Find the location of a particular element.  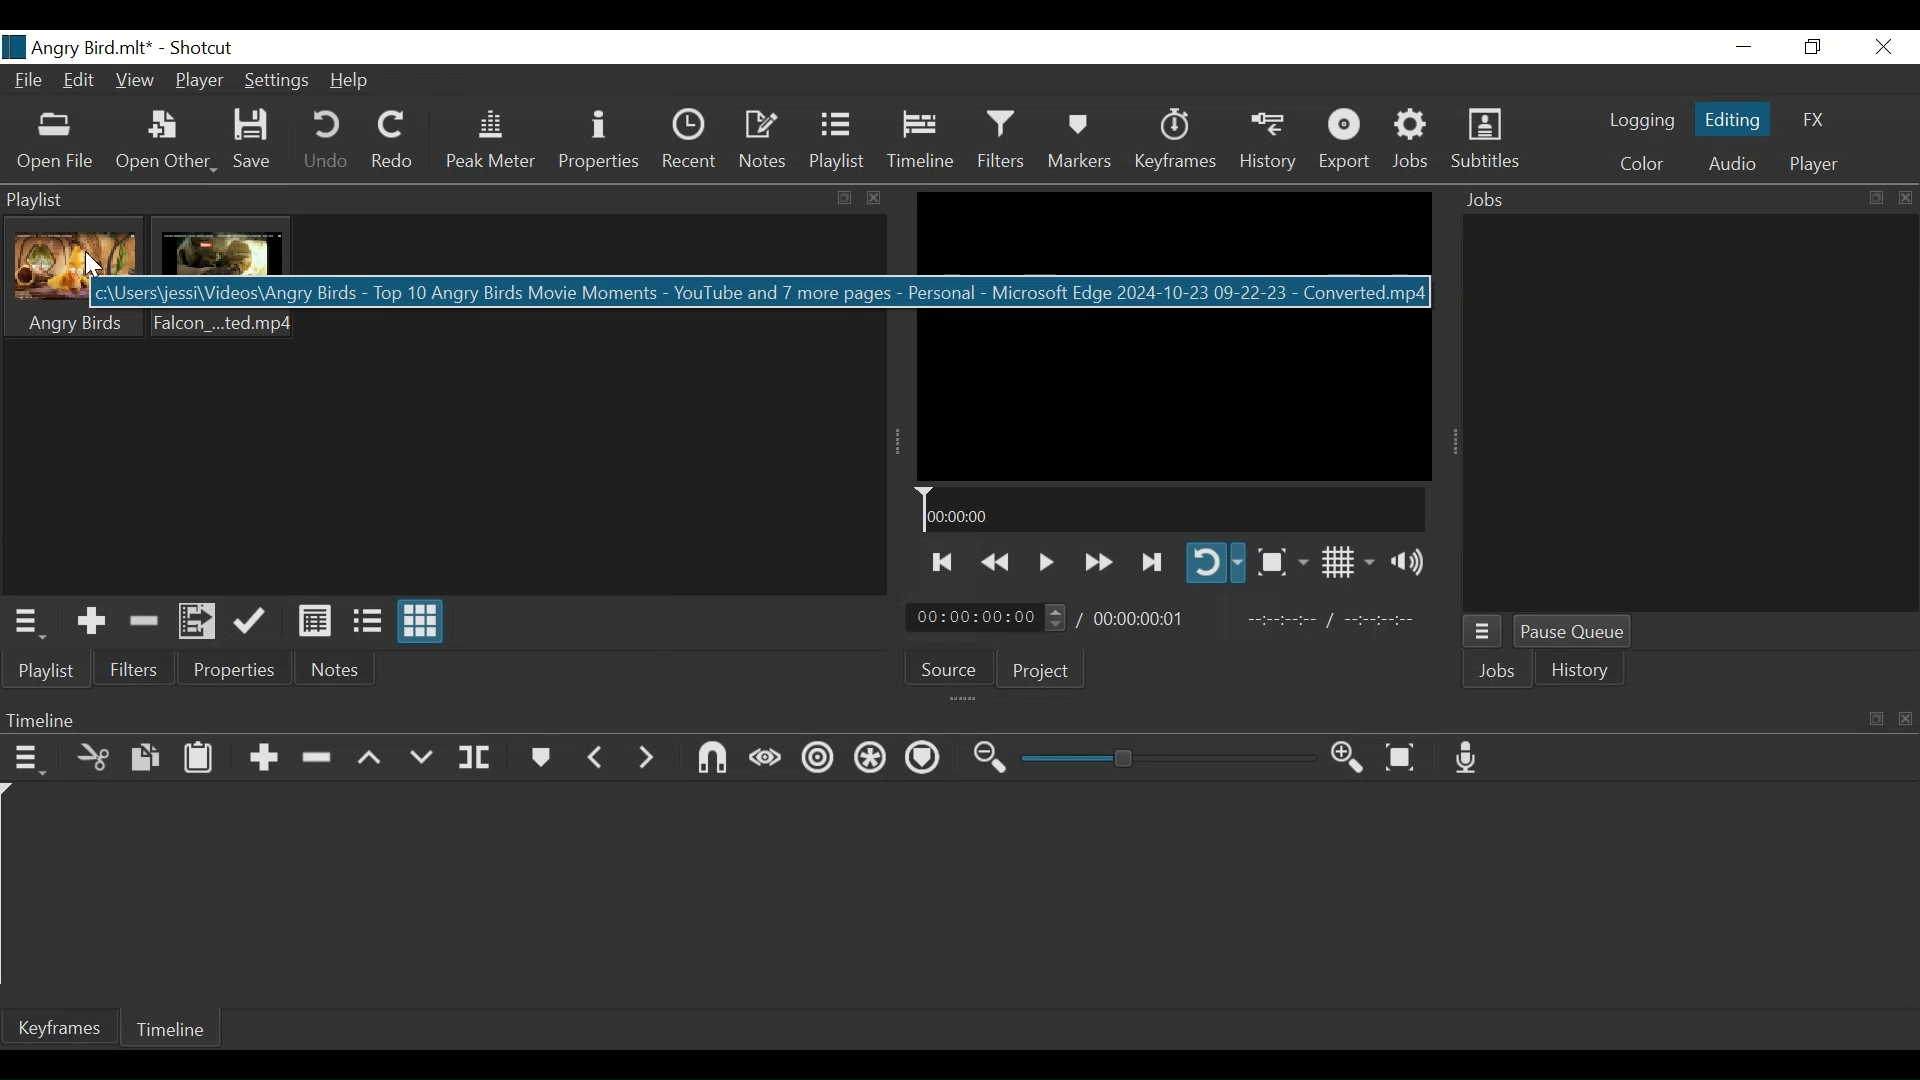

View is located at coordinates (135, 81).